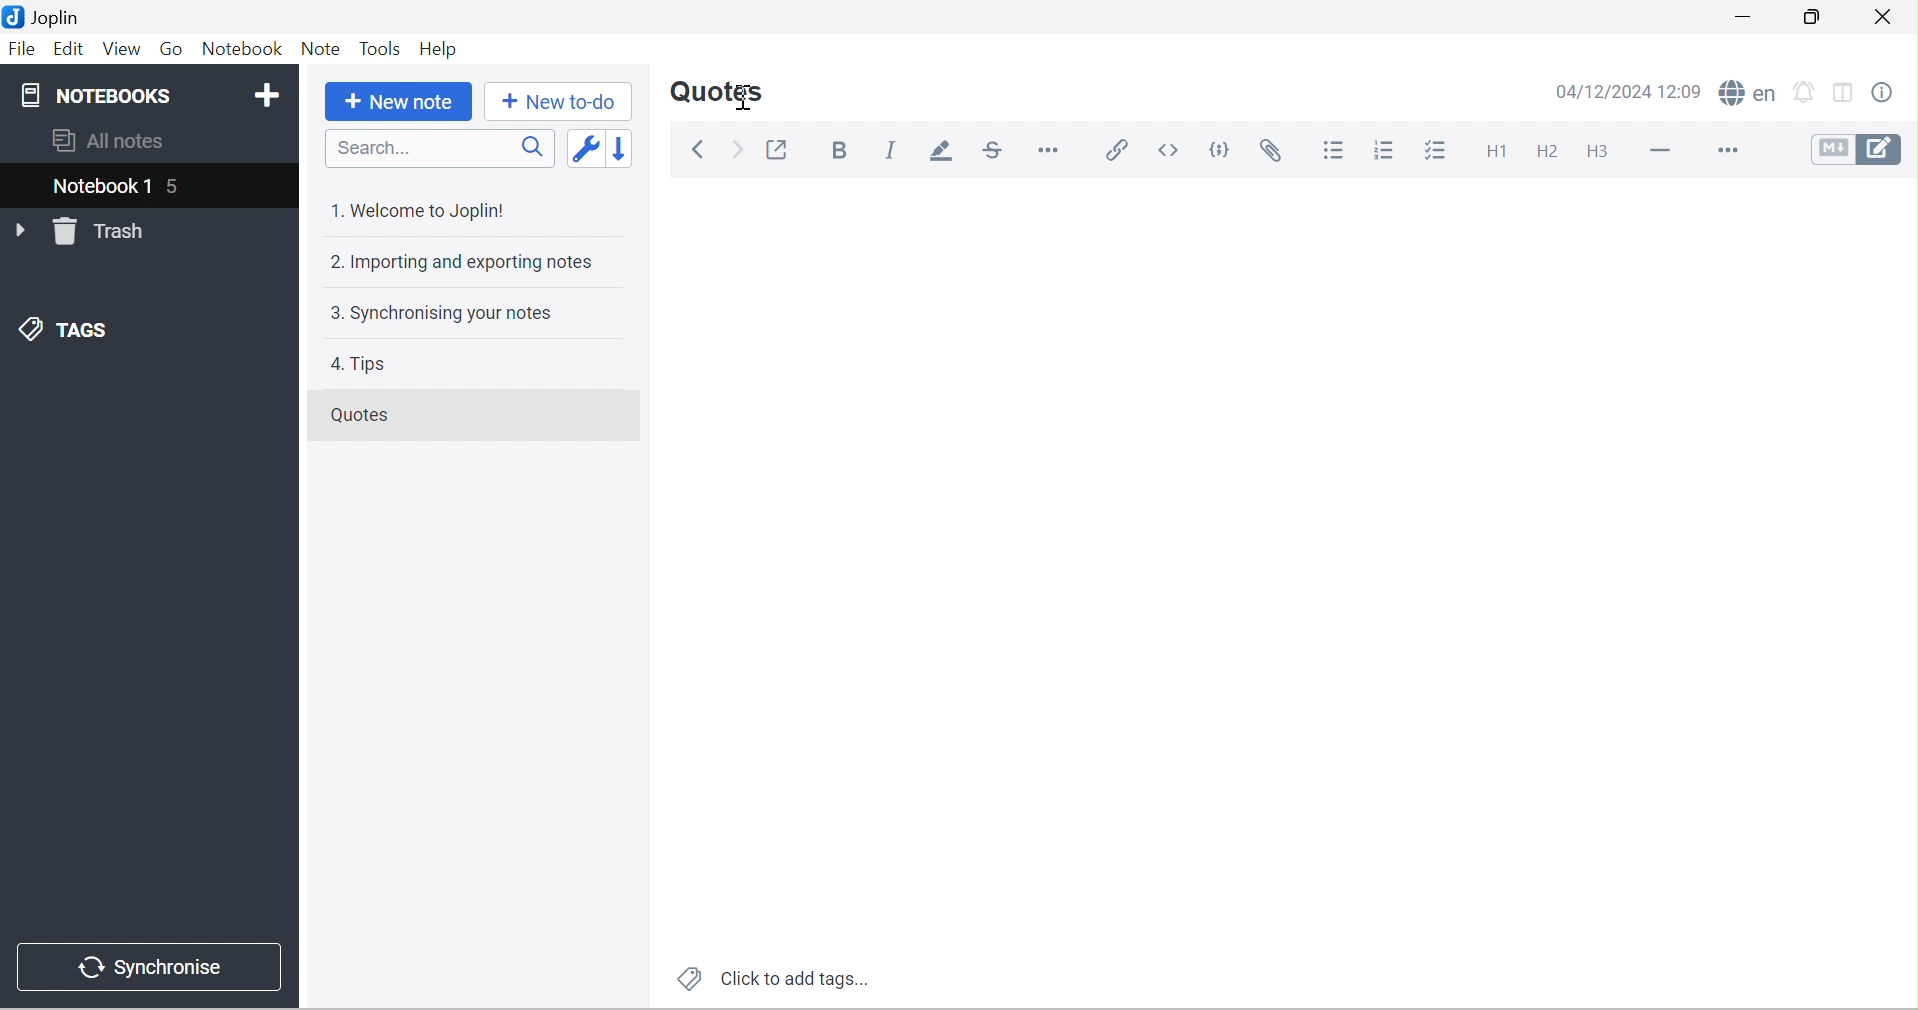 The width and height of the screenshot is (1918, 1010). What do you see at coordinates (1745, 92) in the screenshot?
I see `spell checker` at bounding box center [1745, 92].